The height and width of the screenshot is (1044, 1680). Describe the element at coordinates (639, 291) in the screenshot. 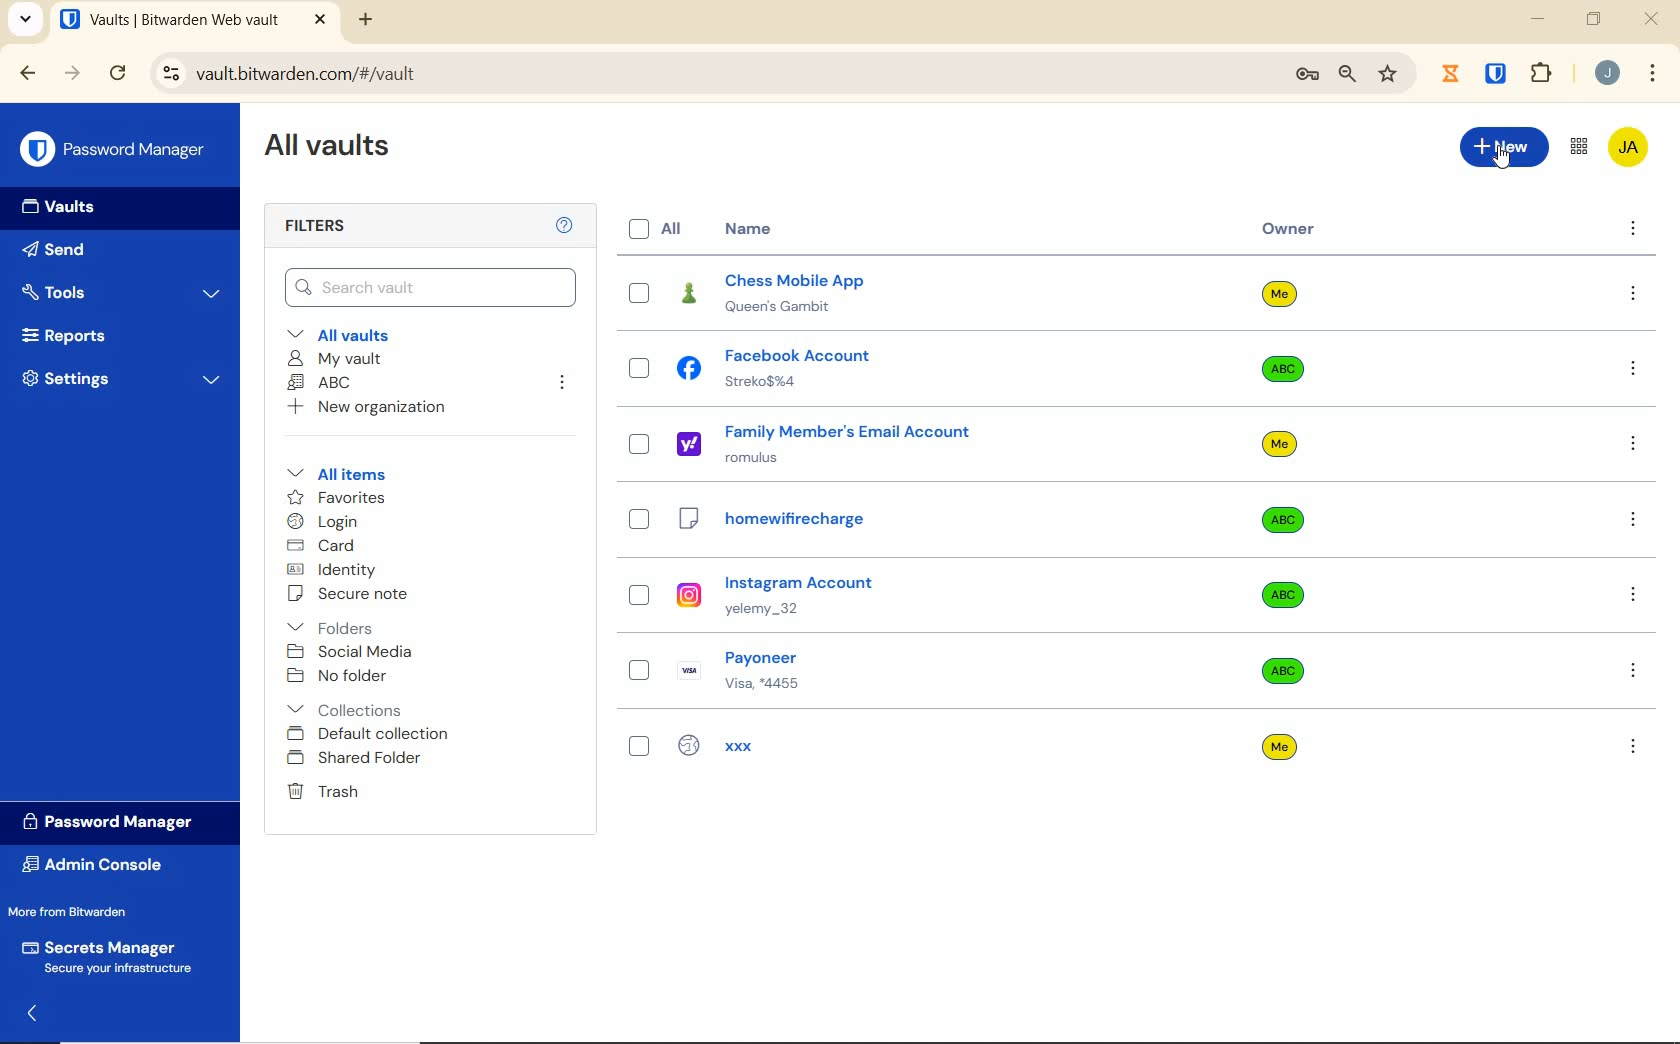

I see `checkbox` at that location.